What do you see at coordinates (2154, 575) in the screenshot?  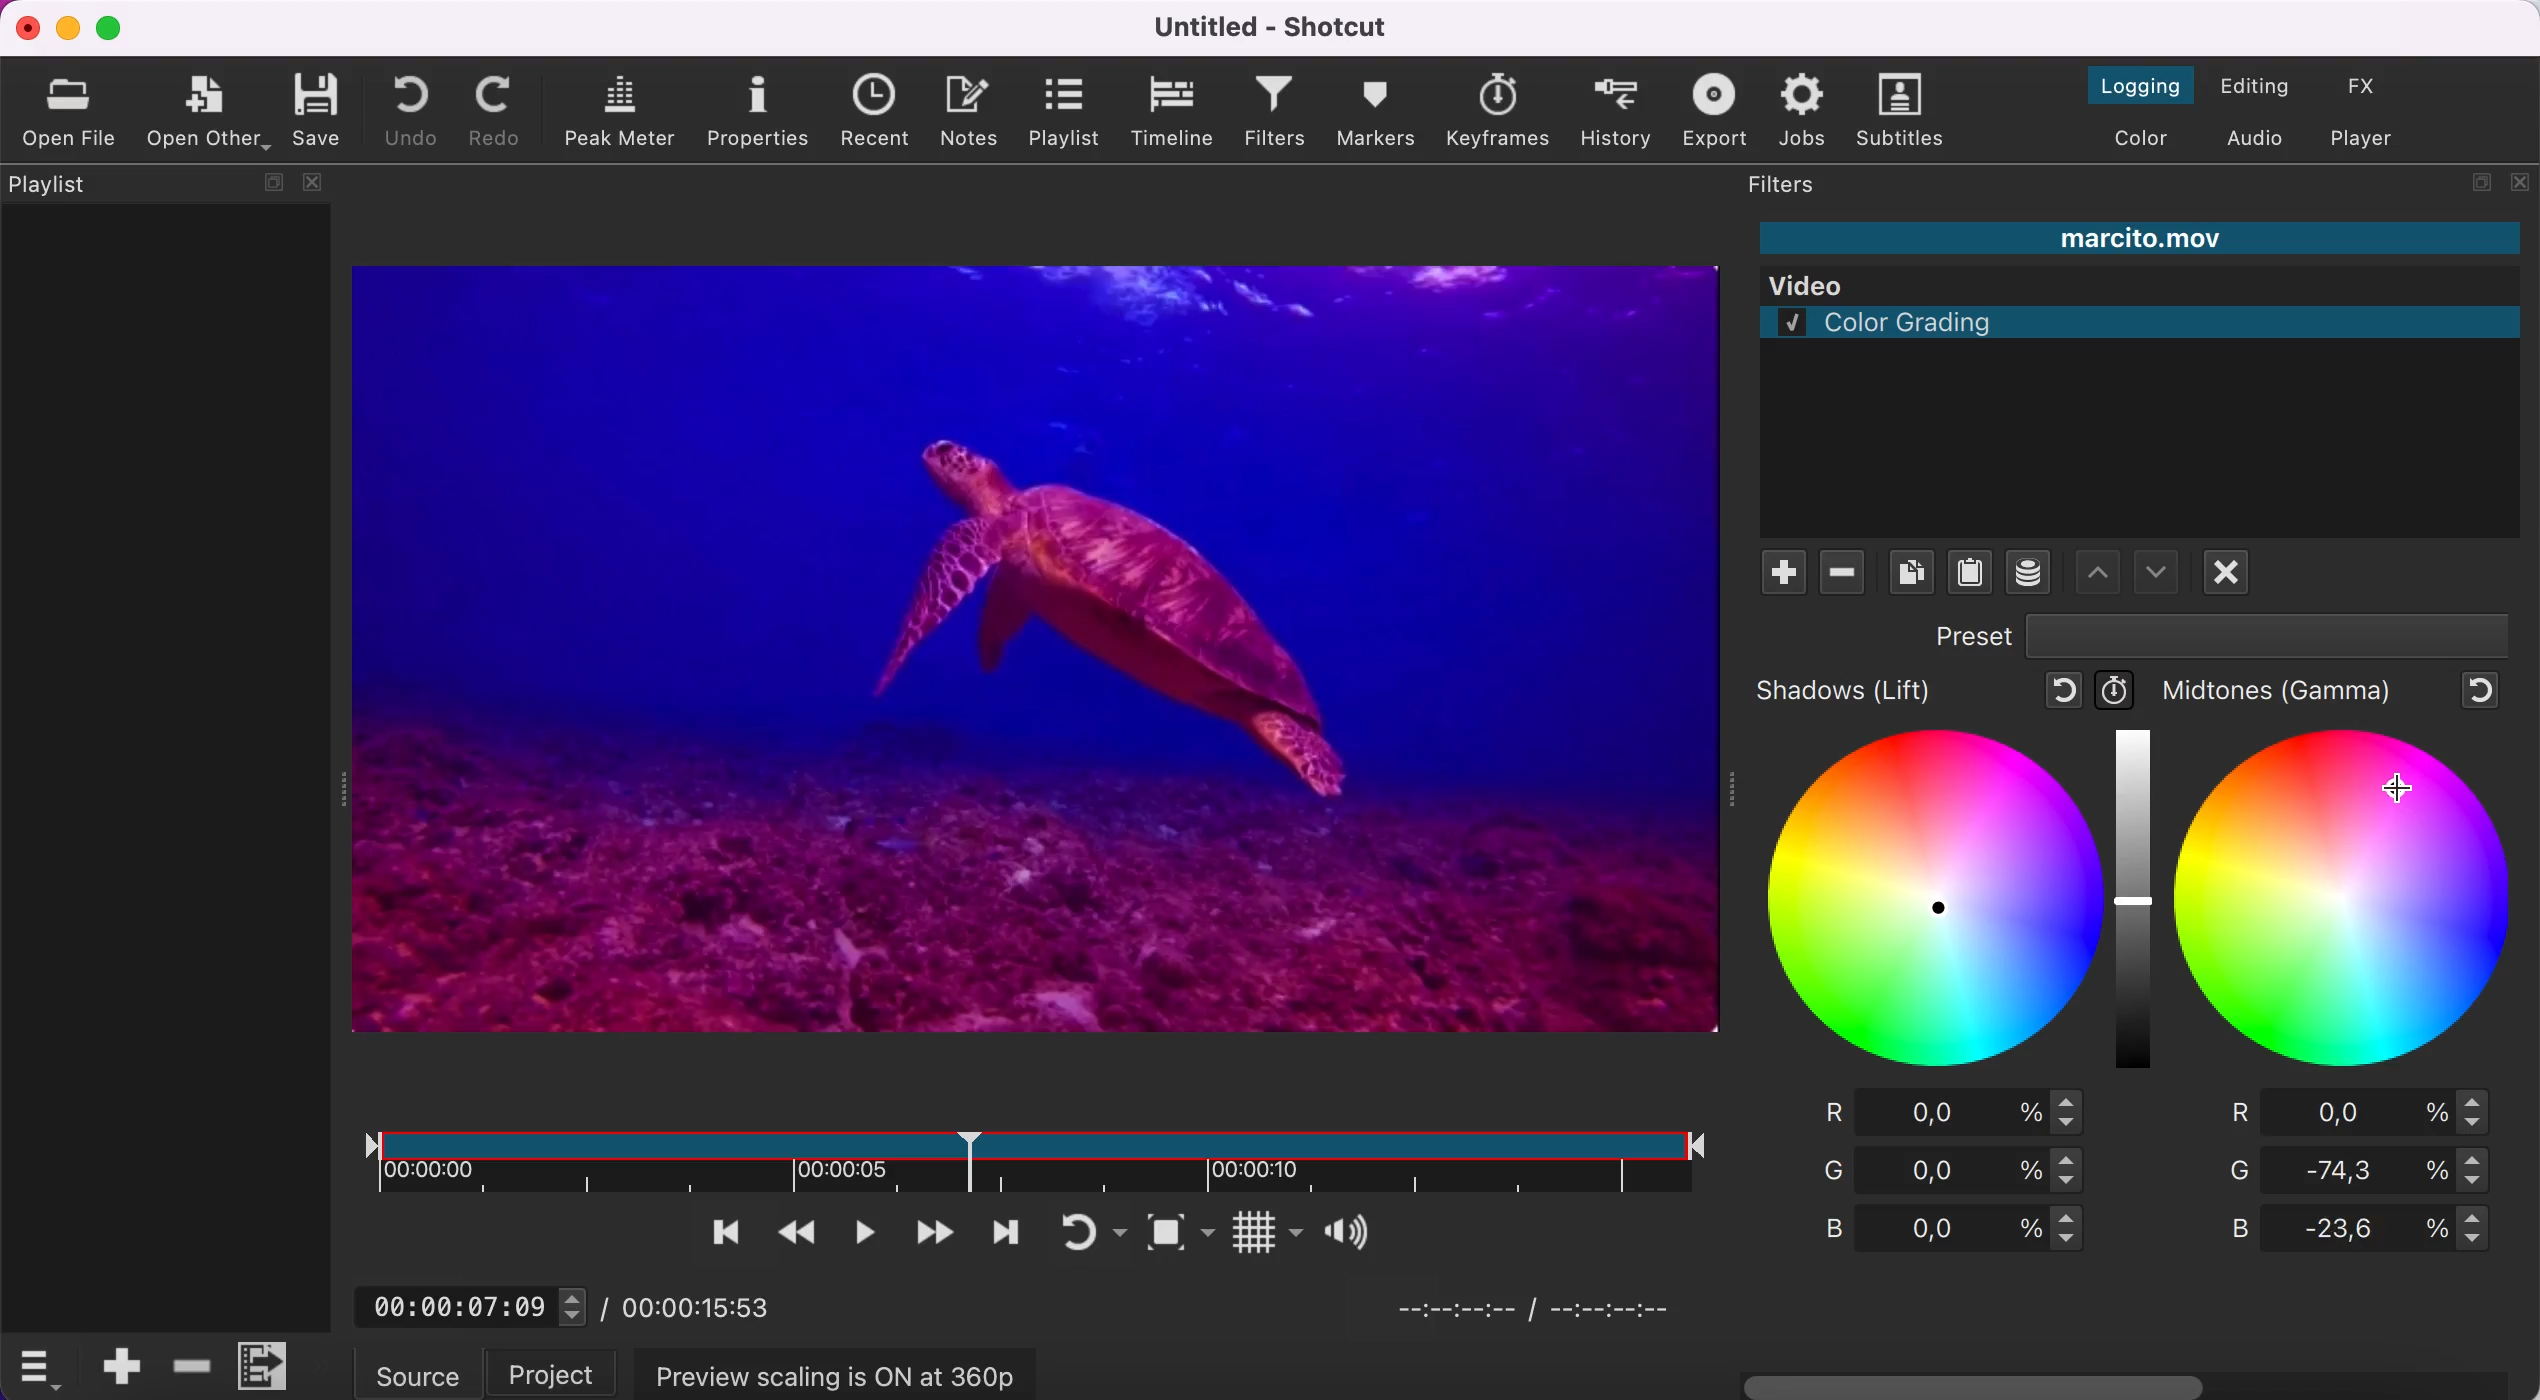 I see `move filter up` at bounding box center [2154, 575].